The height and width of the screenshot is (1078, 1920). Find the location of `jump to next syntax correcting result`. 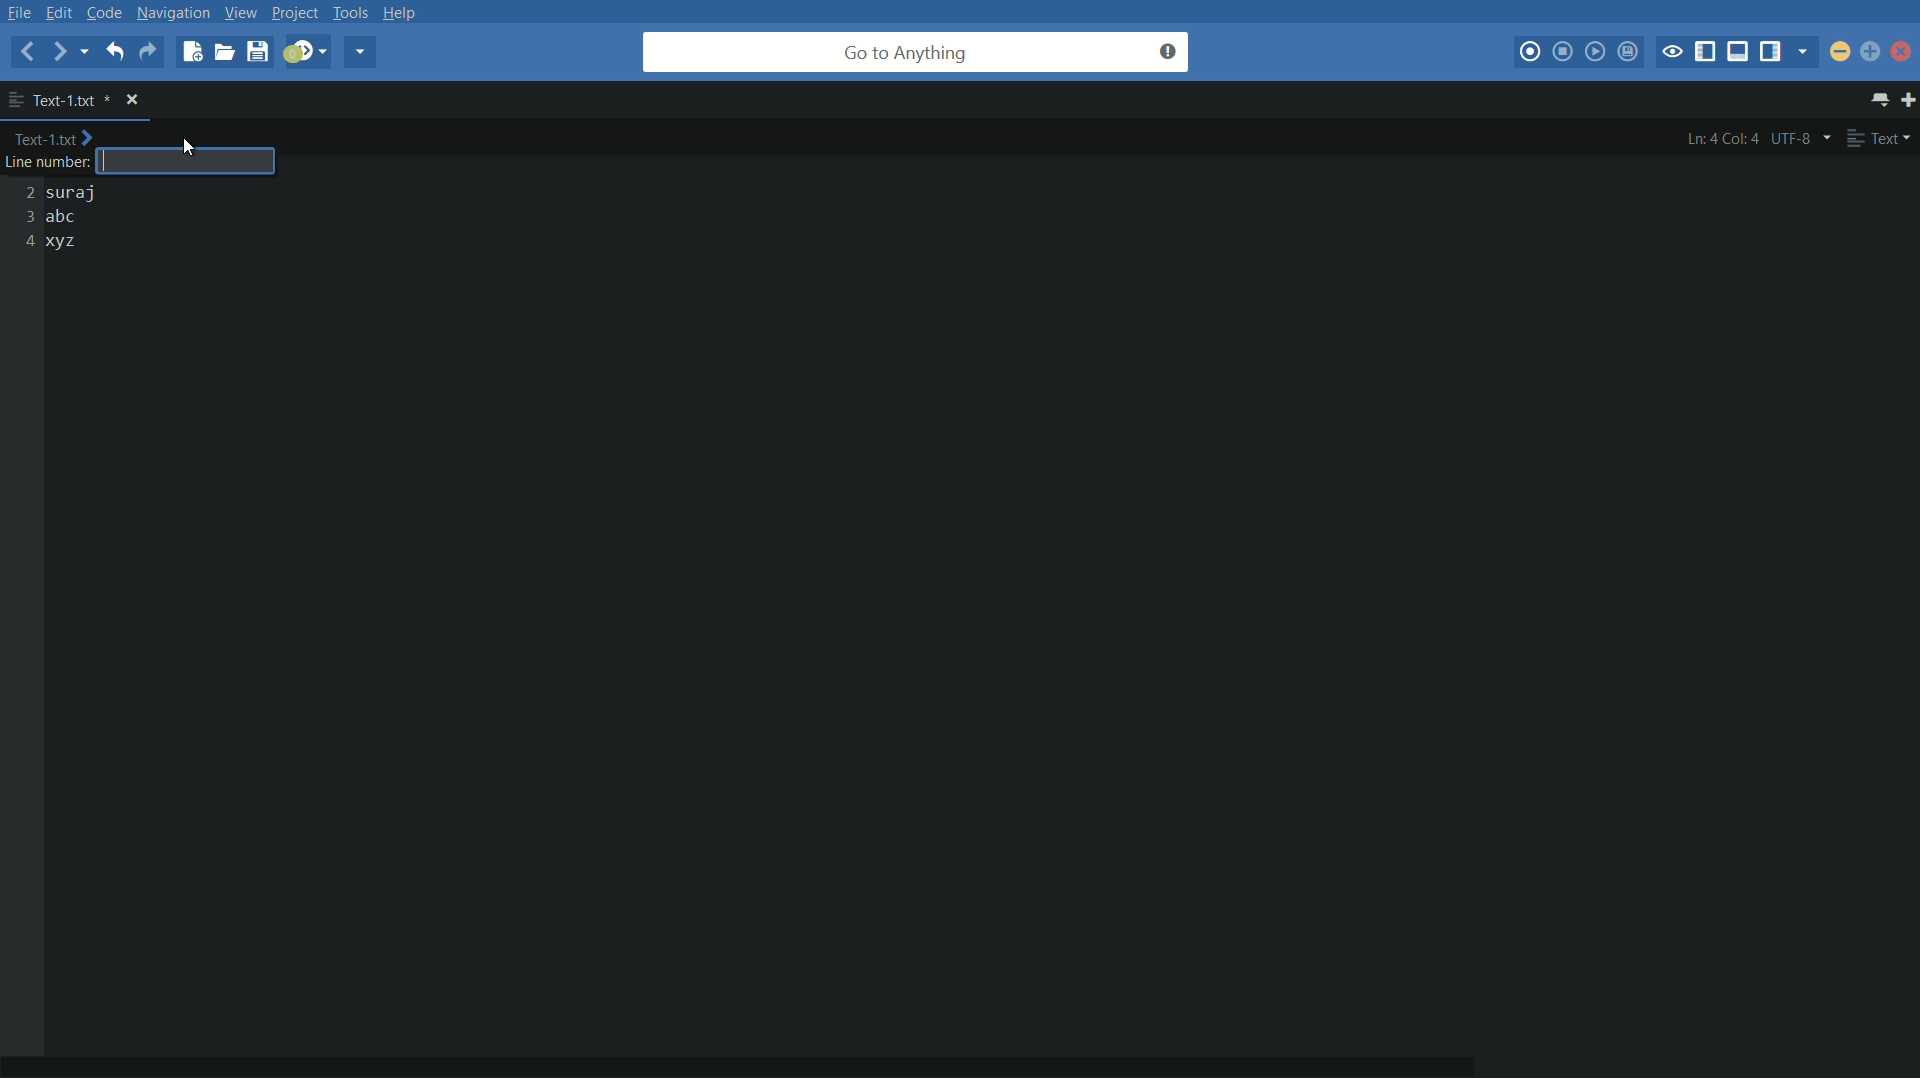

jump to next syntax correcting result is located at coordinates (305, 51).